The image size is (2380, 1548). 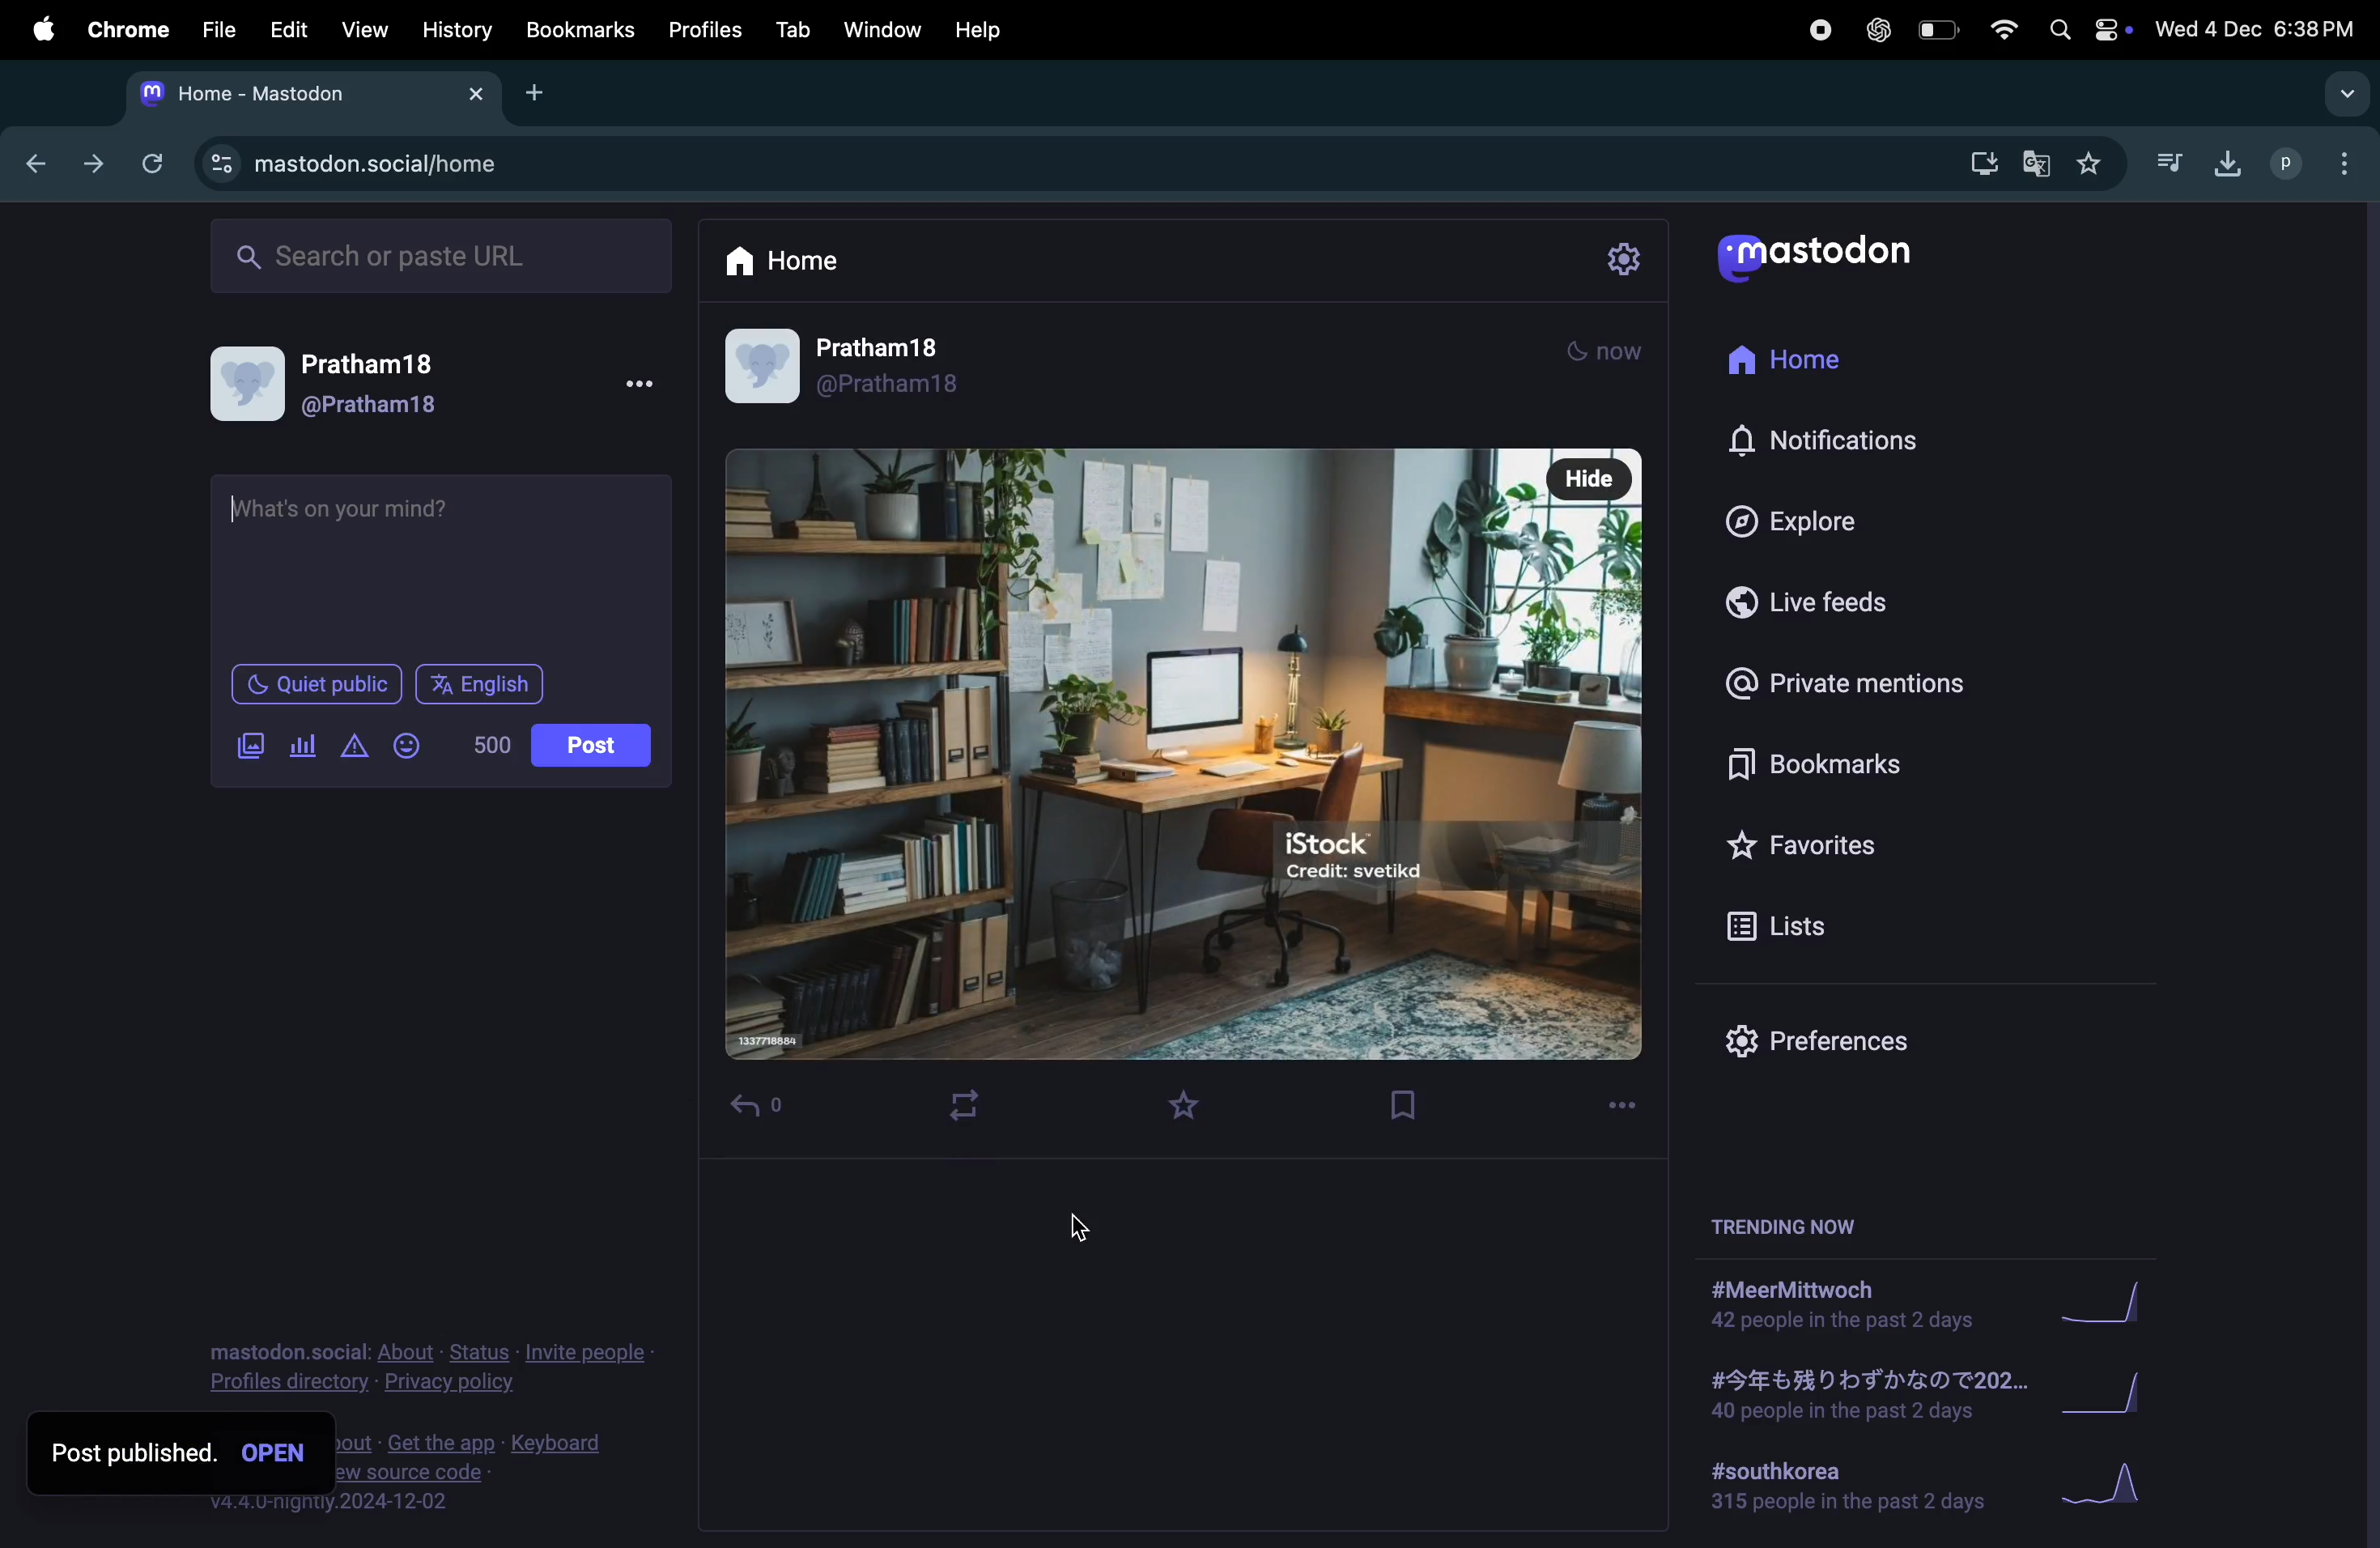 I want to click on download, so click(x=2221, y=160).